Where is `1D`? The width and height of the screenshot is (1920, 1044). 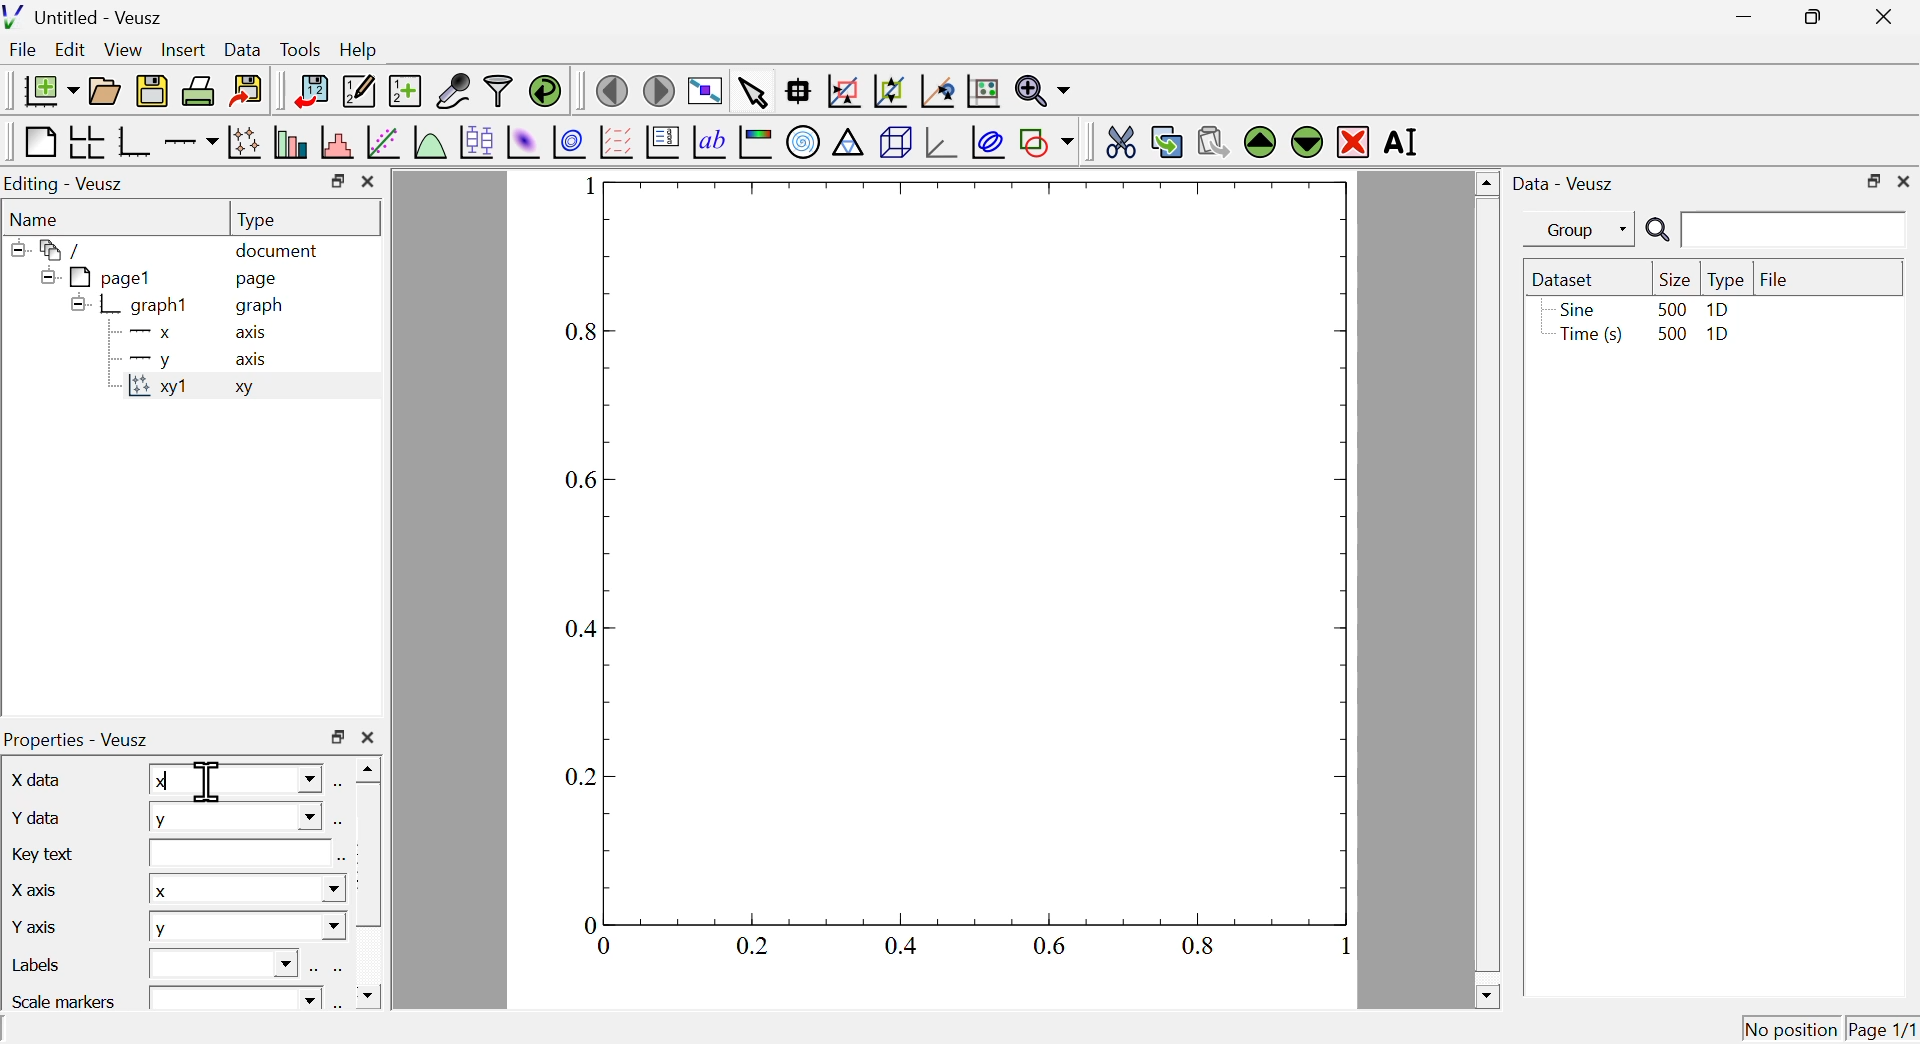
1D is located at coordinates (1718, 310).